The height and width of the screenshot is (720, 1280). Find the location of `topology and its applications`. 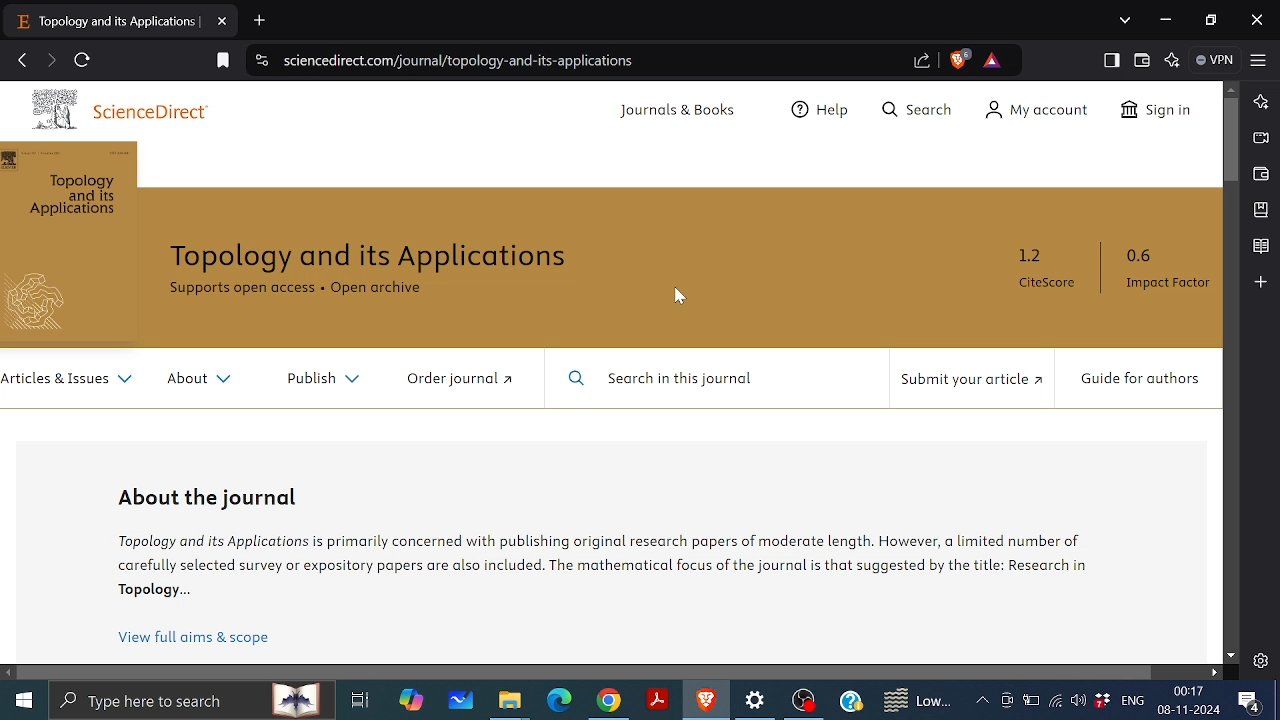

topology and its applications is located at coordinates (68, 243).